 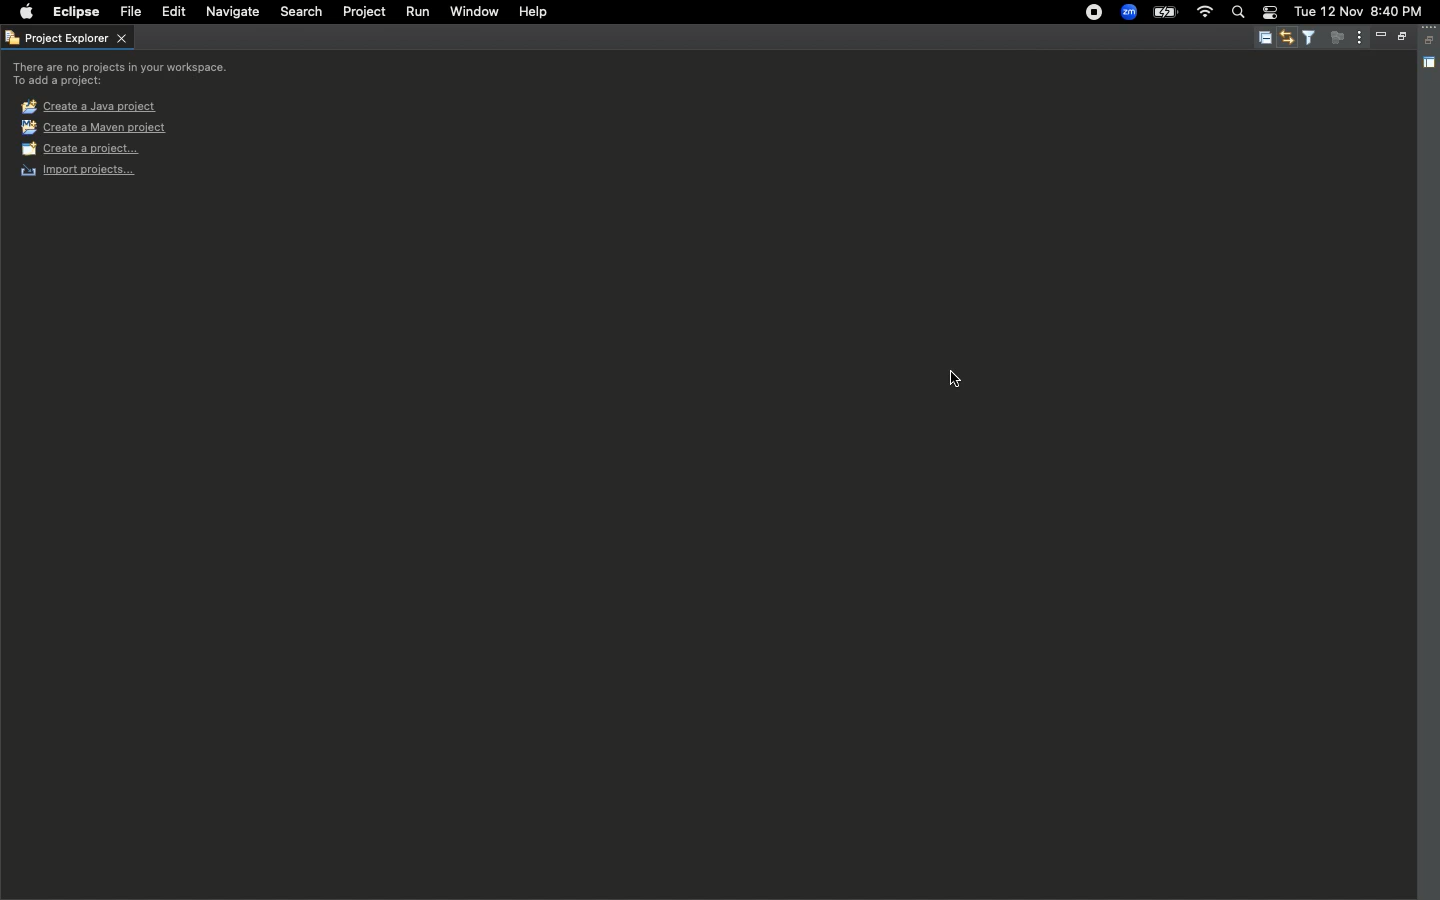 I want to click on Import projects, so click(x=113, y=170).